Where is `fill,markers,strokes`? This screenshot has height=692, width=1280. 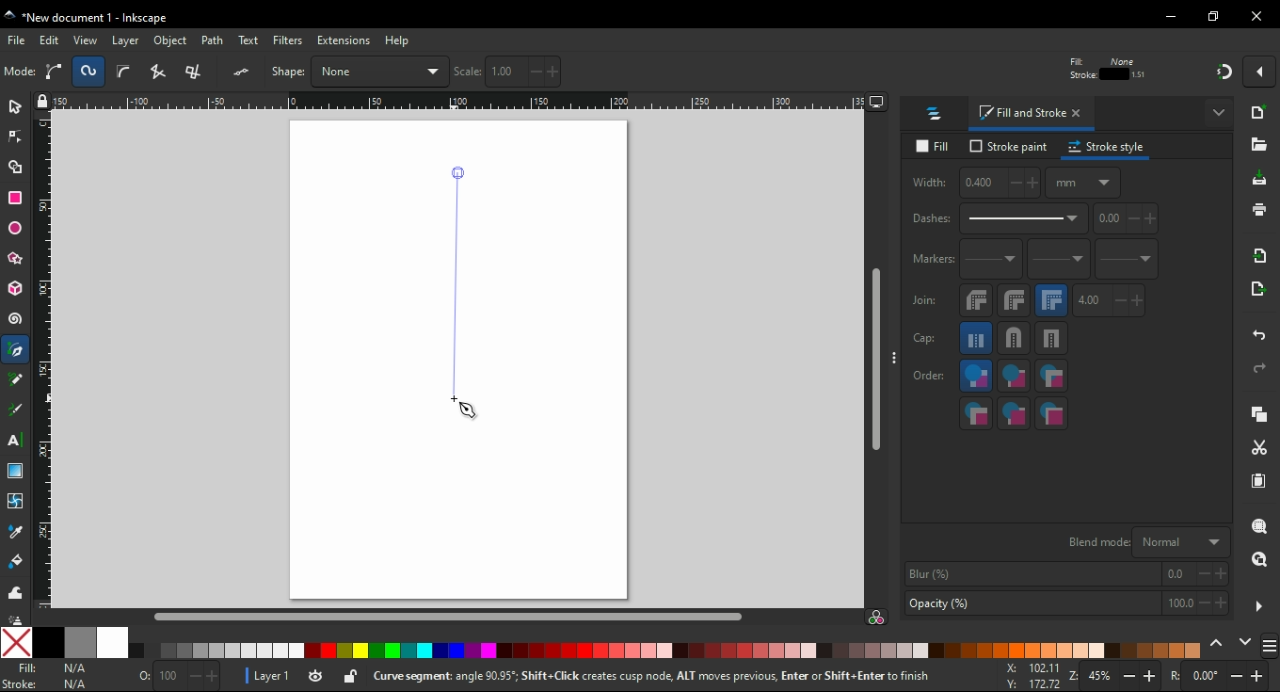
fill,markers,strokes is located at coordinates (1051, 376).